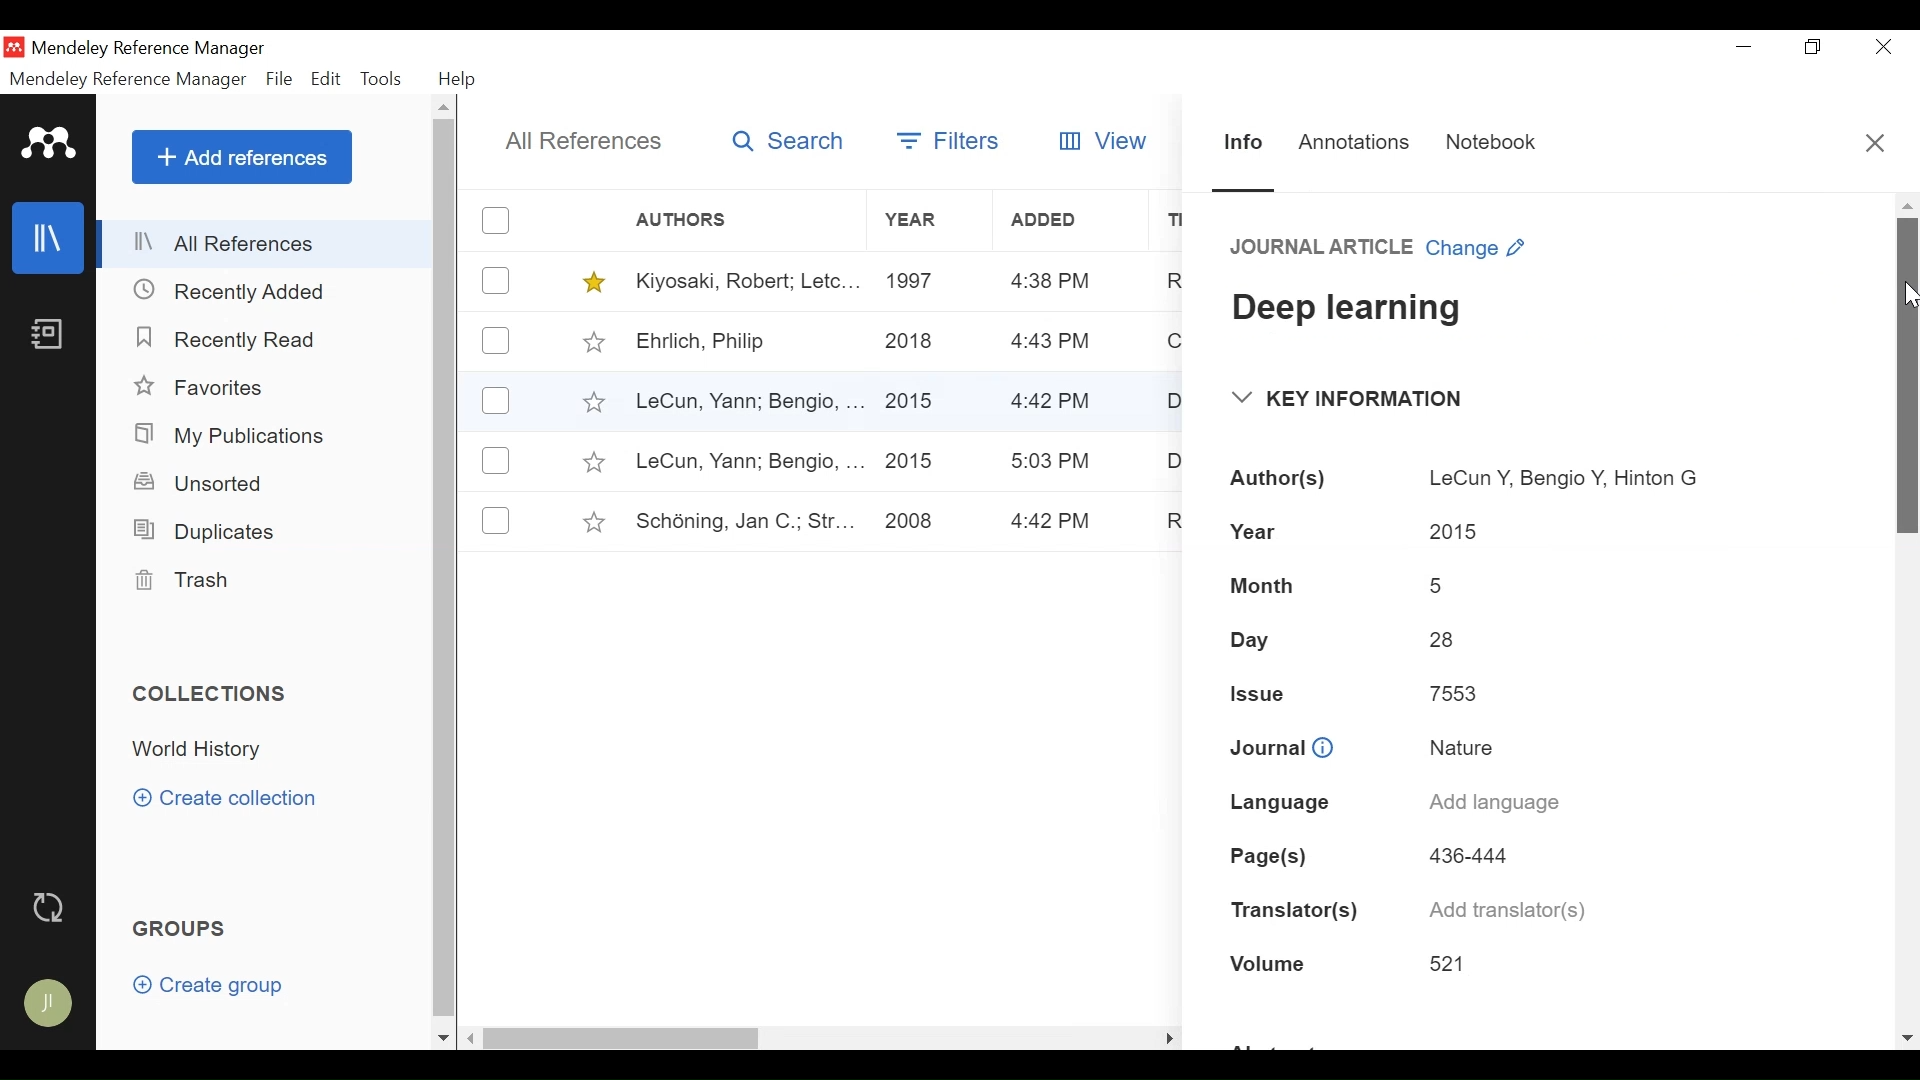 The height and width of the screenshot is (1080, 1920). Describe the element at coordinates (1053, 522) in the screenshot. I see `4:42 PM` at that location.